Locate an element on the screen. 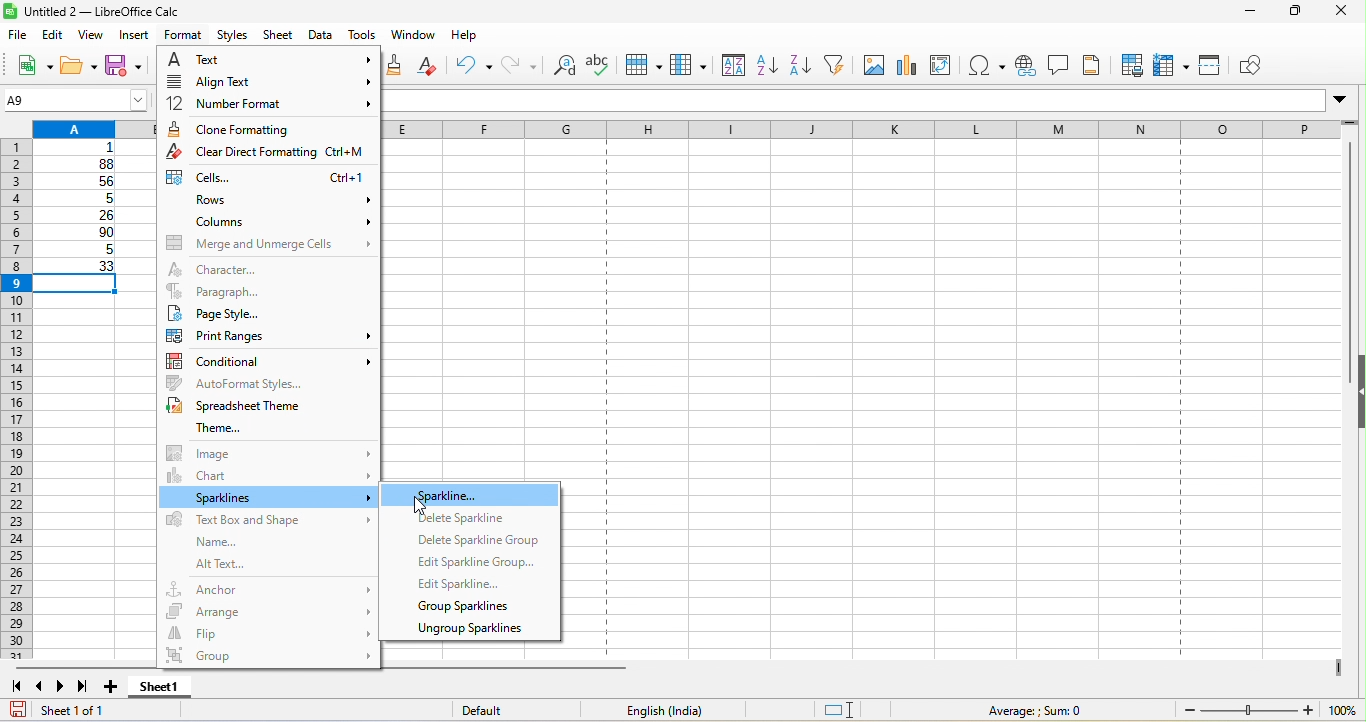 The image size is (1366, 722). name is located at coordinates (210, 542).